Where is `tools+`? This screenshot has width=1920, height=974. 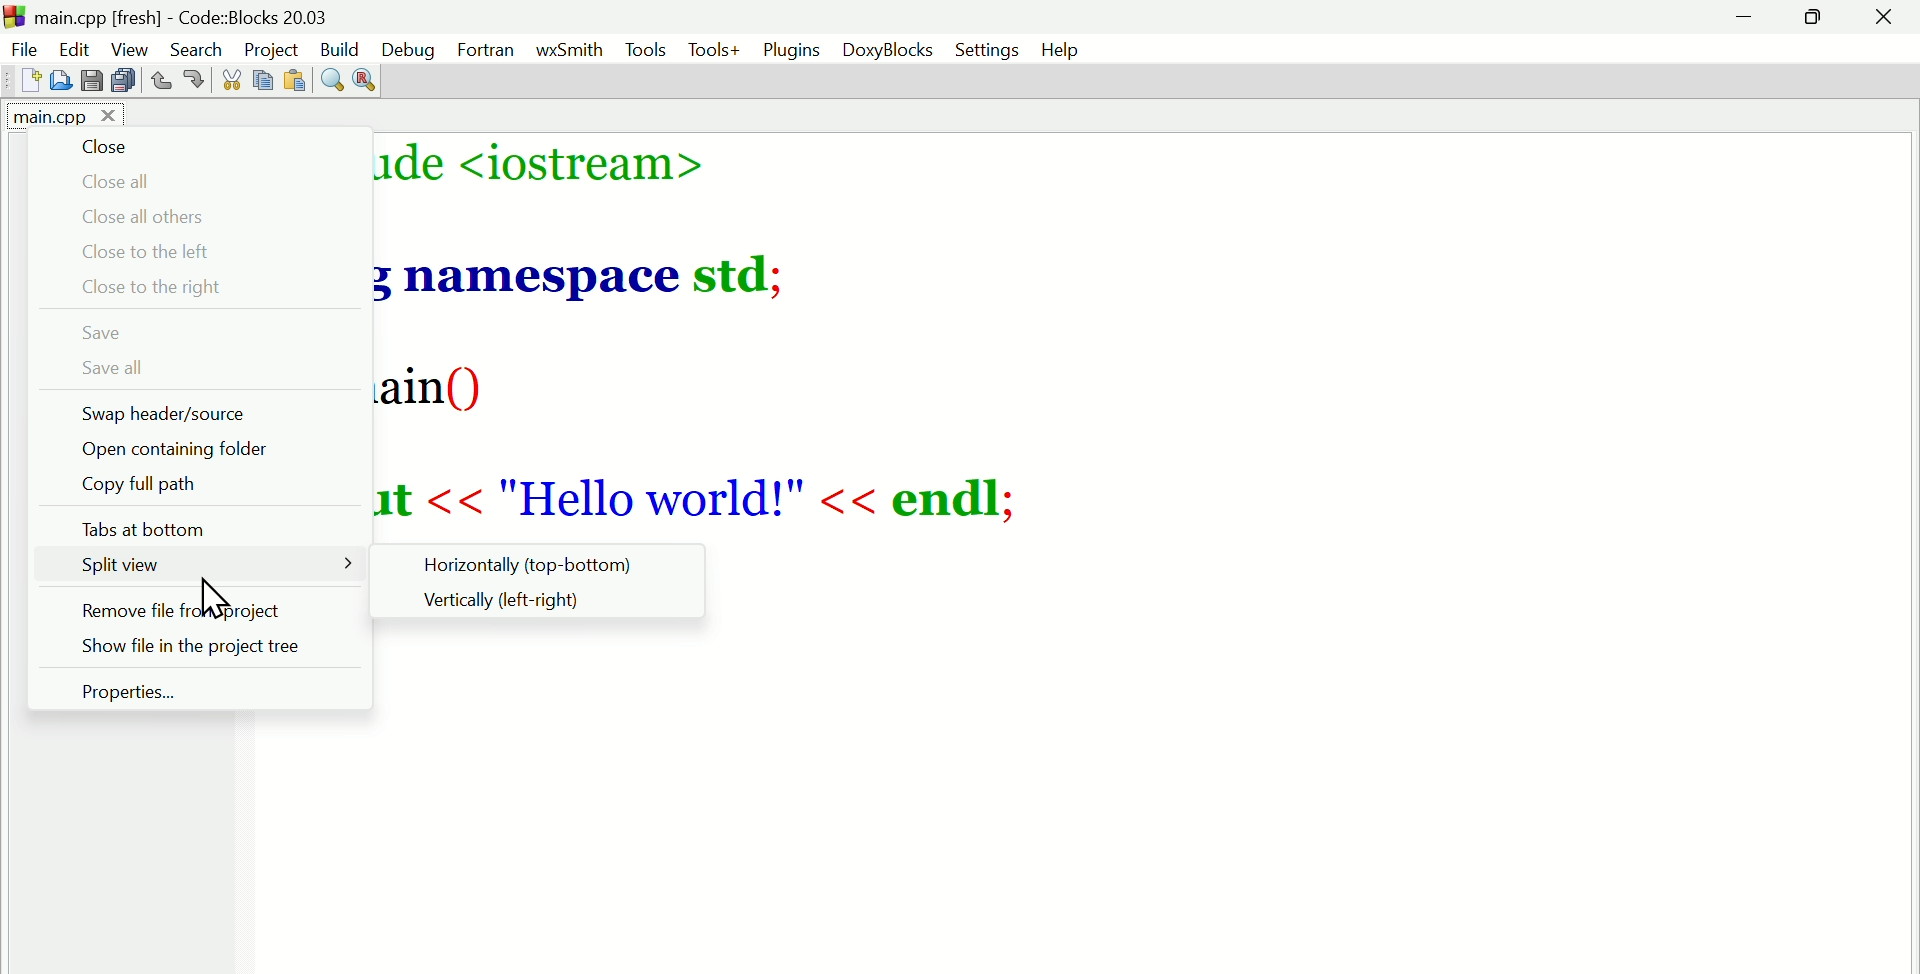 tools+ is located at coordinates (718, 50).